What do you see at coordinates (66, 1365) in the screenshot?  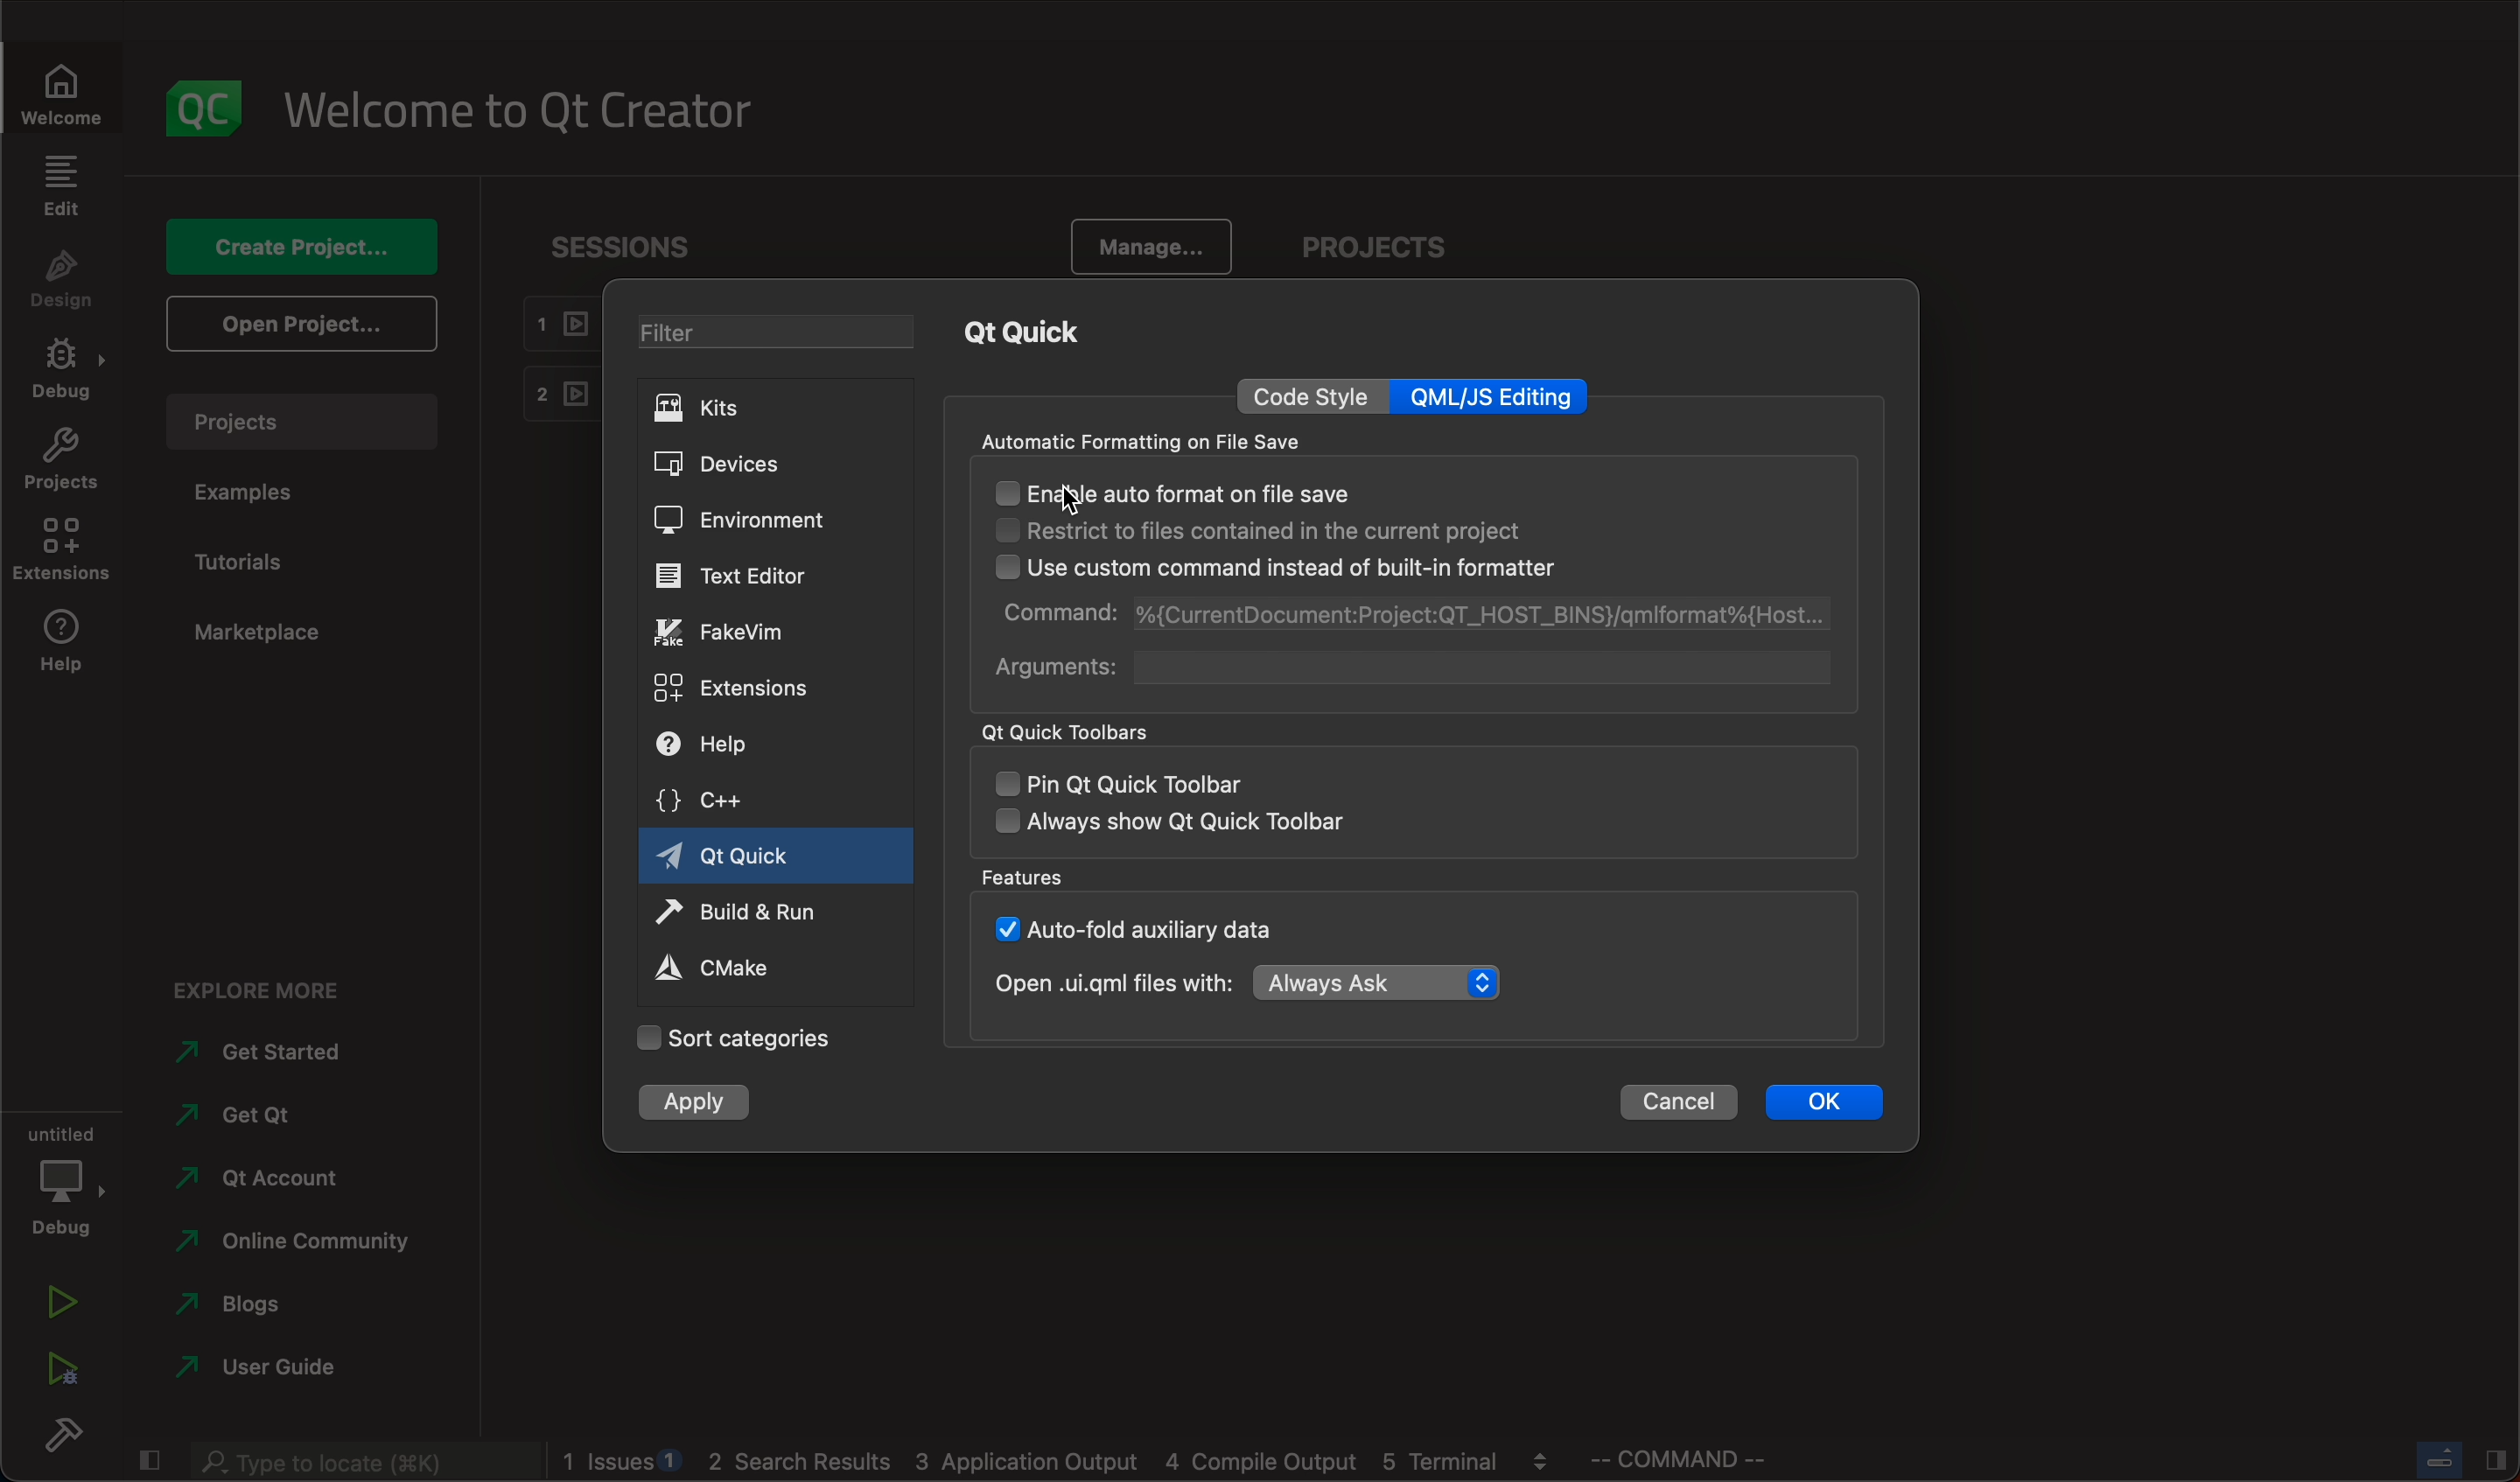 I see `run debug` at bounding box center [66, 1365].